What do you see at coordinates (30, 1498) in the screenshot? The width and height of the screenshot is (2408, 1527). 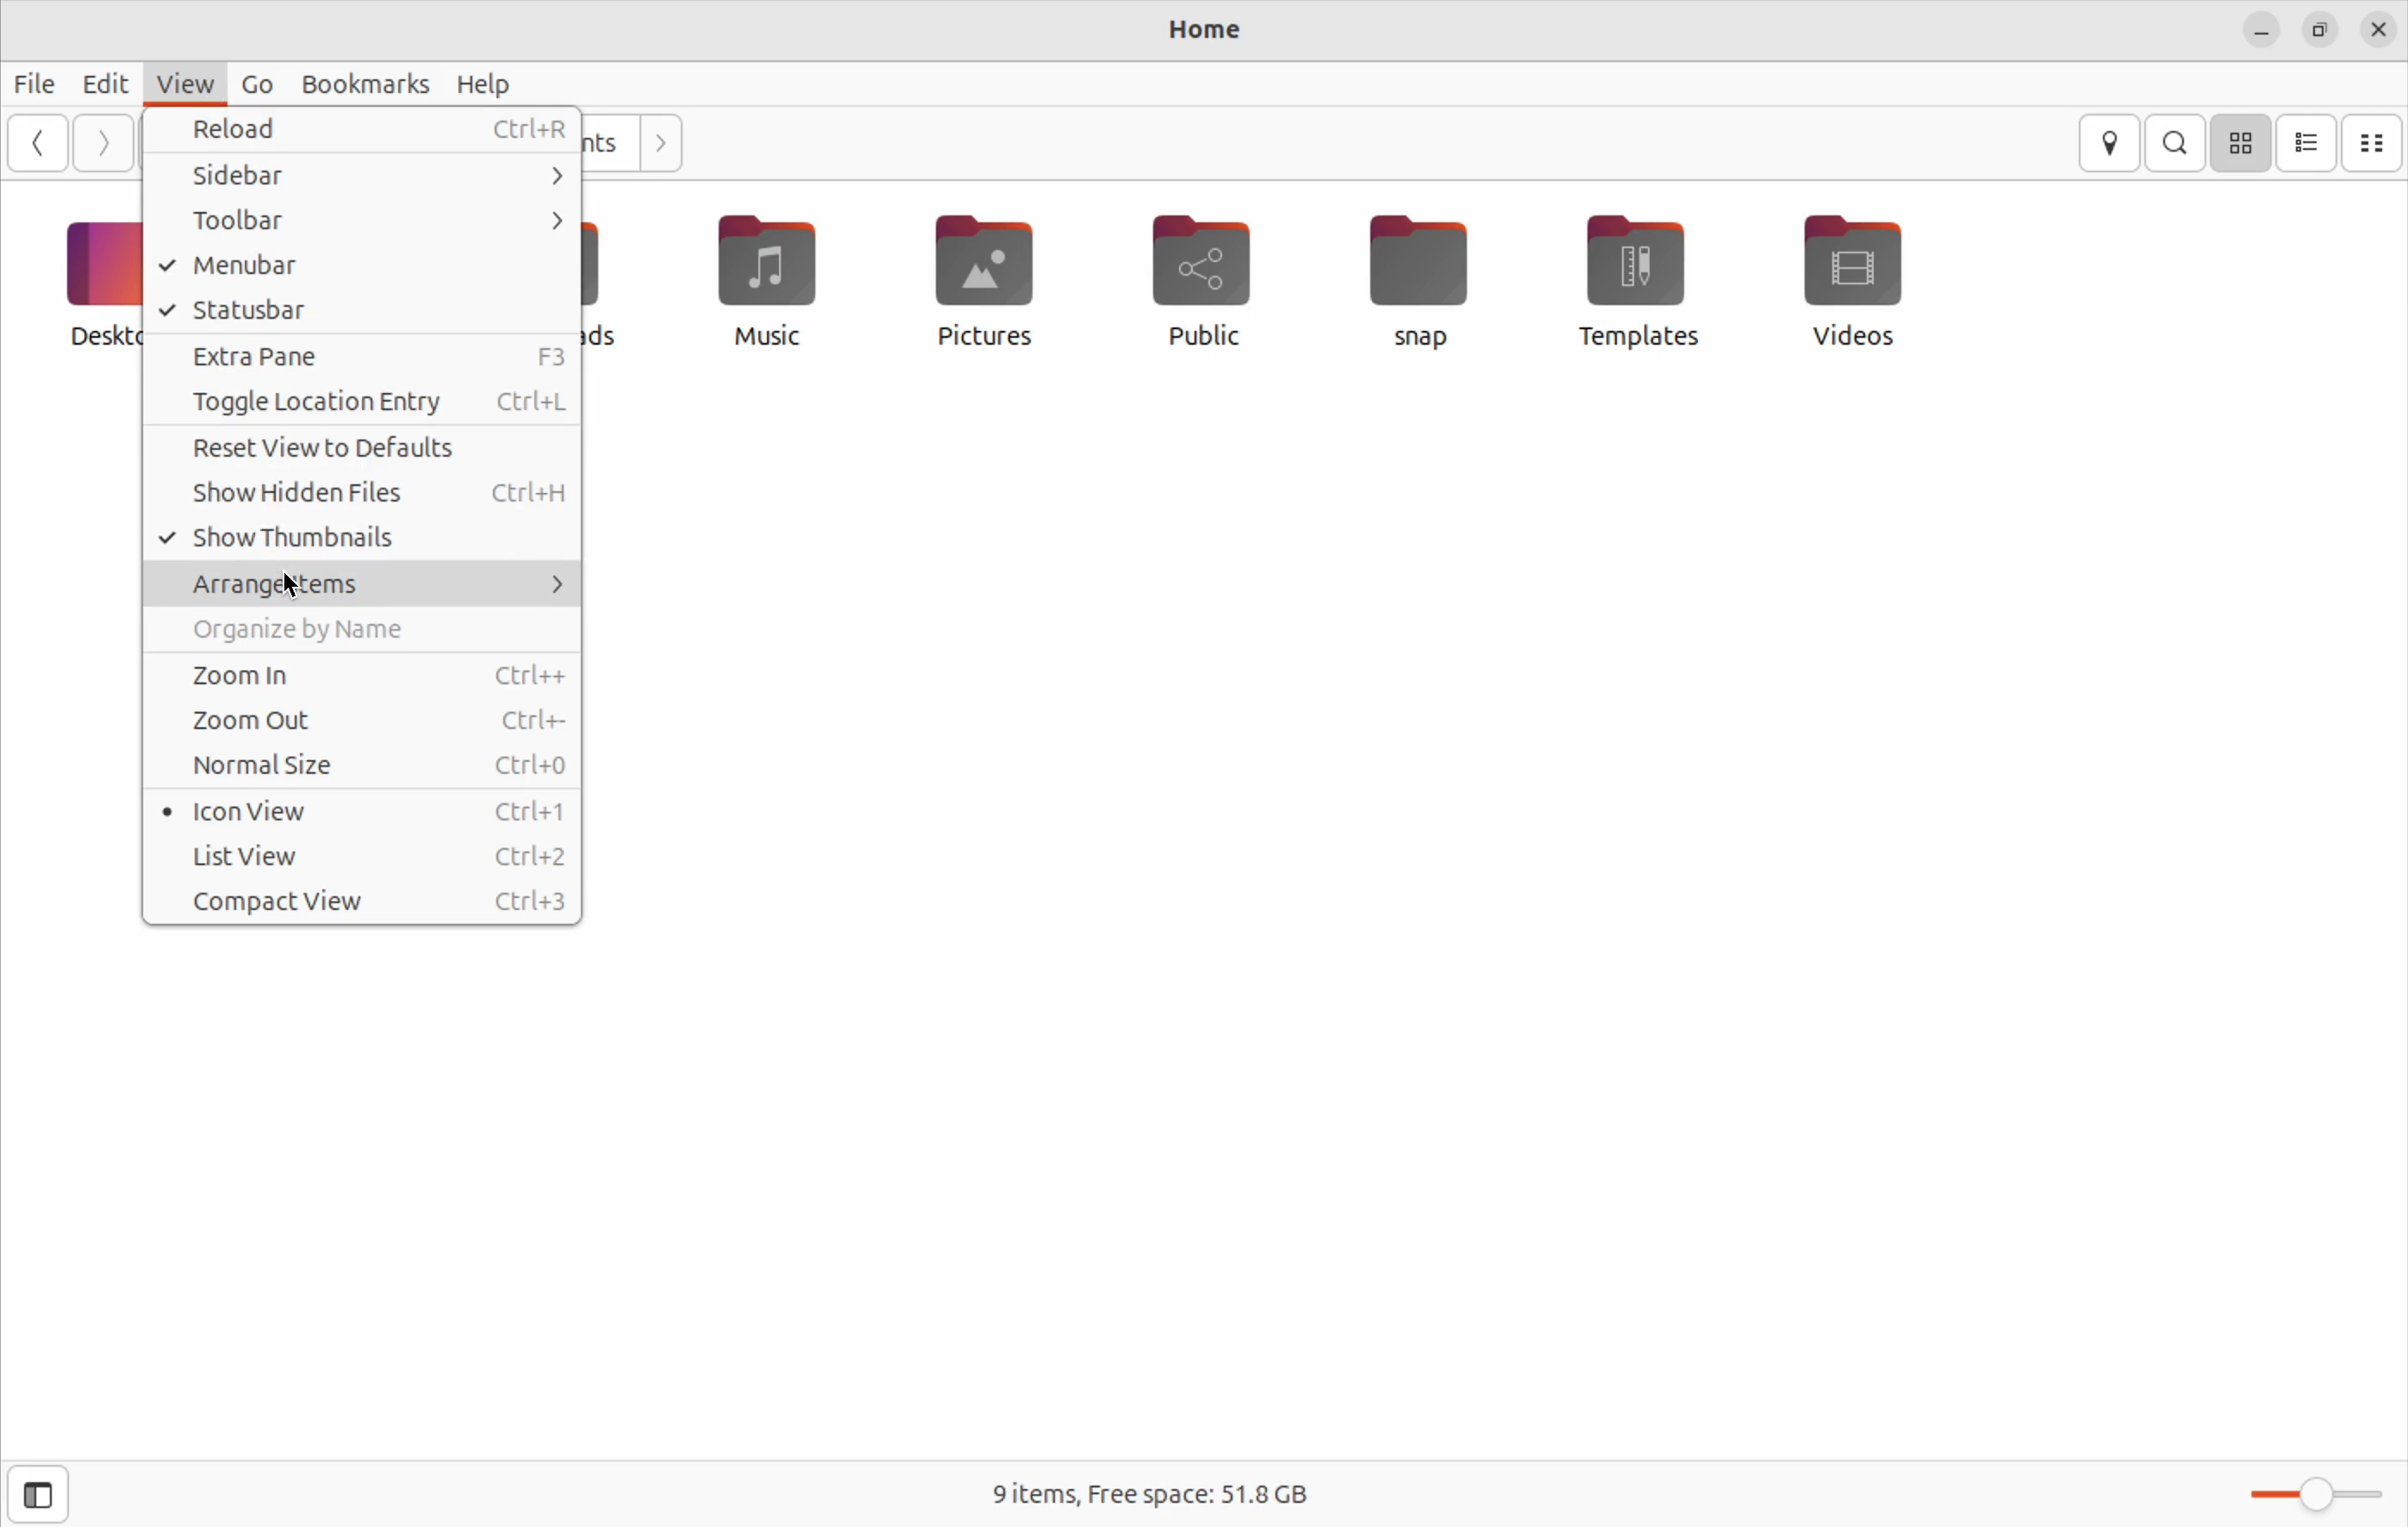 I see `open side bar` at bounding box center [30, 1498].